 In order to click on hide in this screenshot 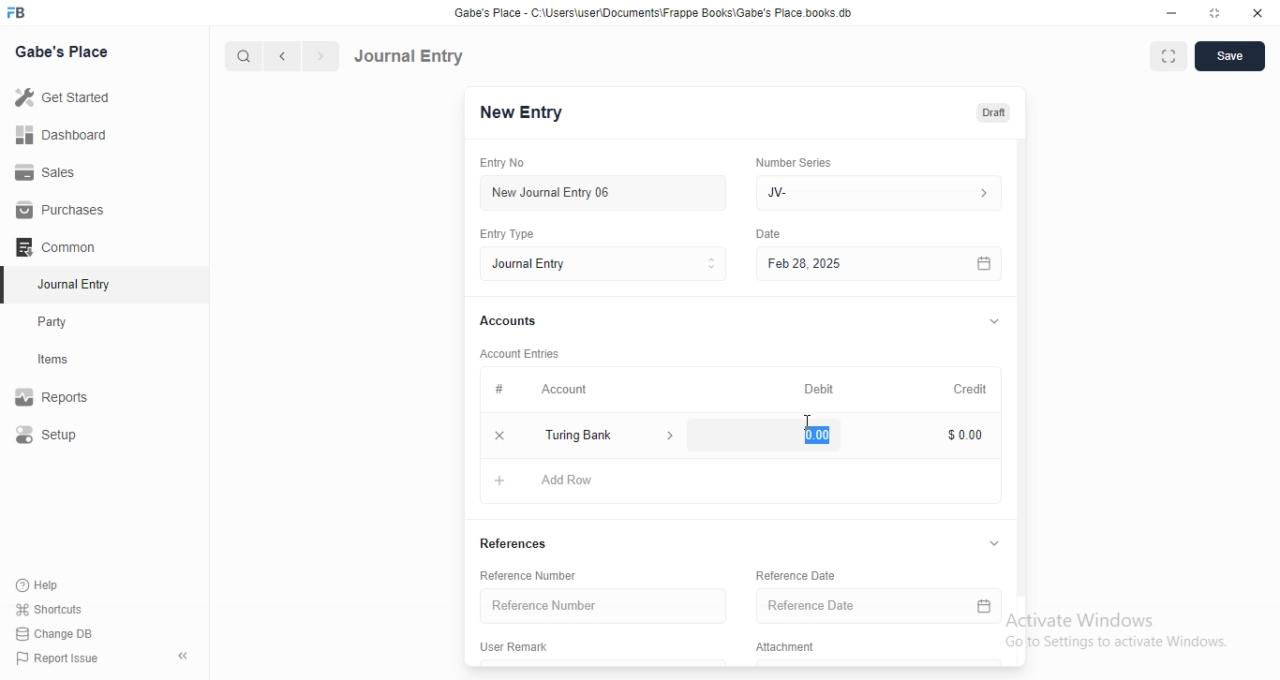, I will do `click(179, 657)`.